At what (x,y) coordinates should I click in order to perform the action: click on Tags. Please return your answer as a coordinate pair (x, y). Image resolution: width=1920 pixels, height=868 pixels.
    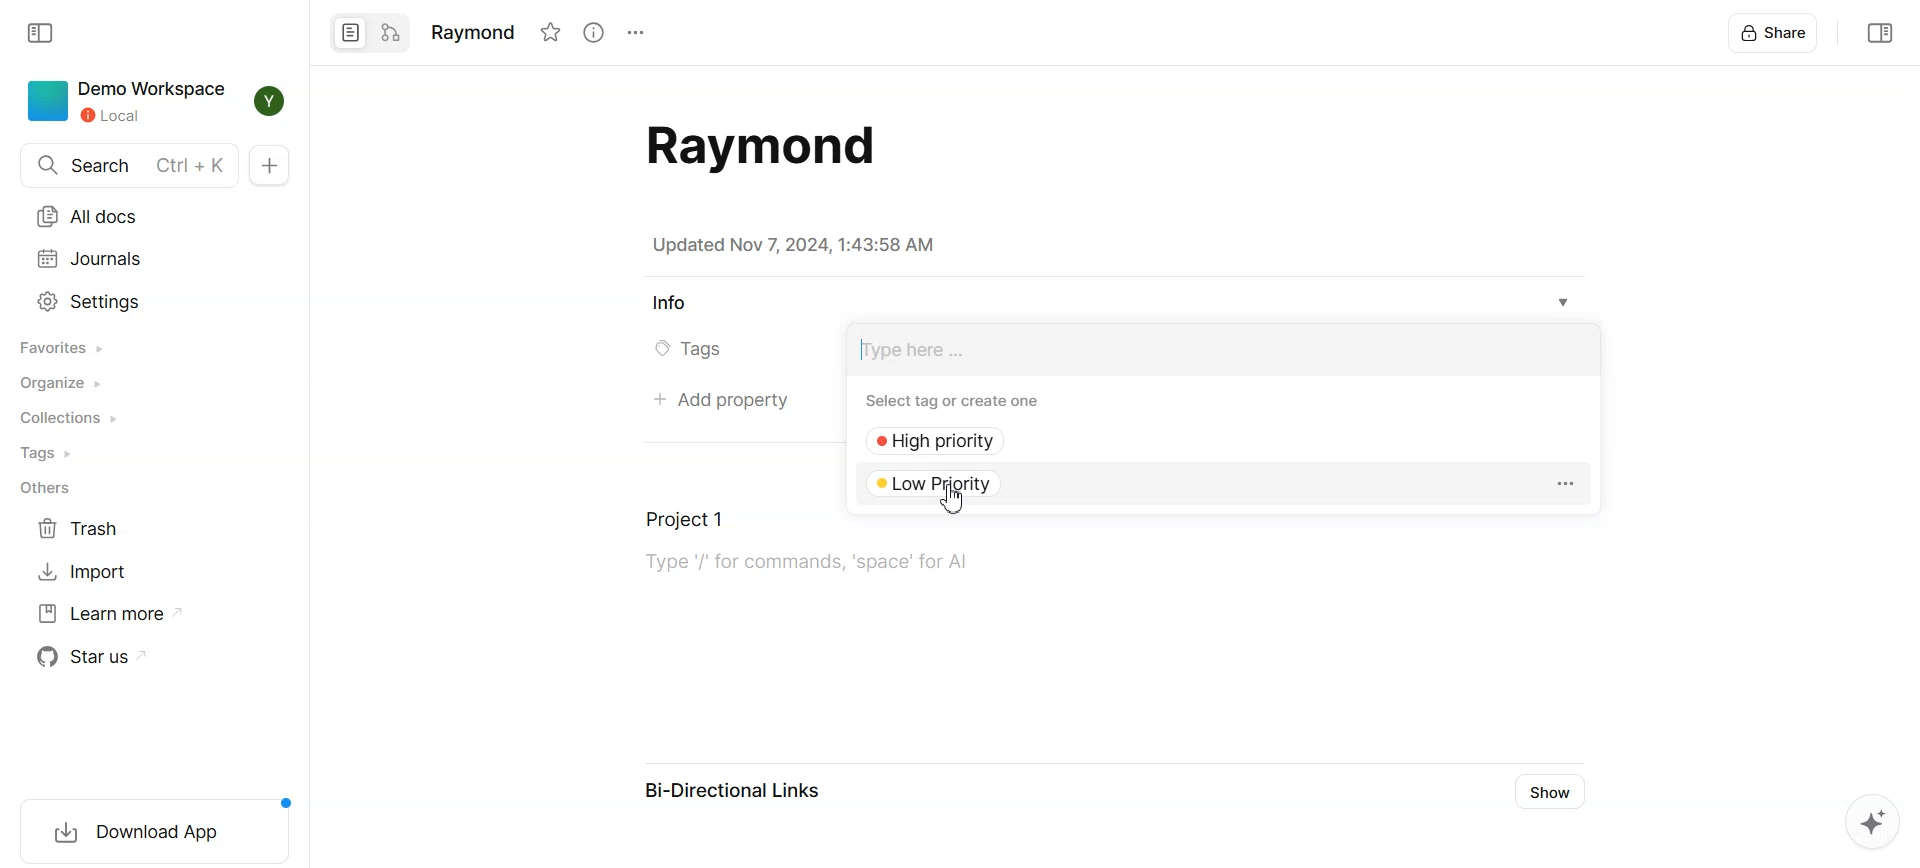
    Looking at the image, I should click on (51, 453).